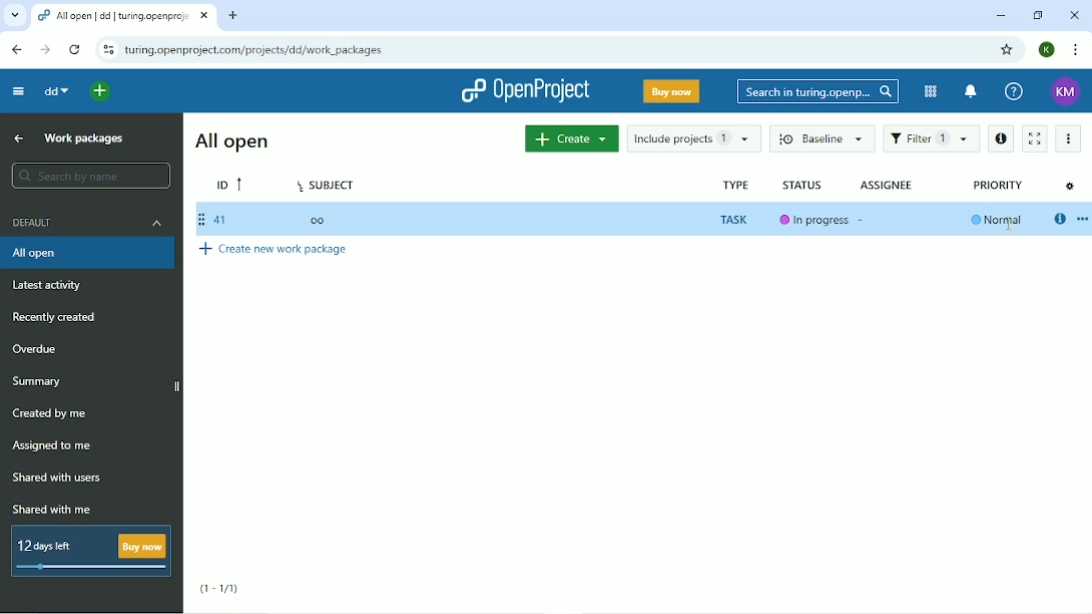 This screenshot has height=614, width=1092. Describe the element at coordinates (232, 143) in the screenshot. I see `All open` at that location.